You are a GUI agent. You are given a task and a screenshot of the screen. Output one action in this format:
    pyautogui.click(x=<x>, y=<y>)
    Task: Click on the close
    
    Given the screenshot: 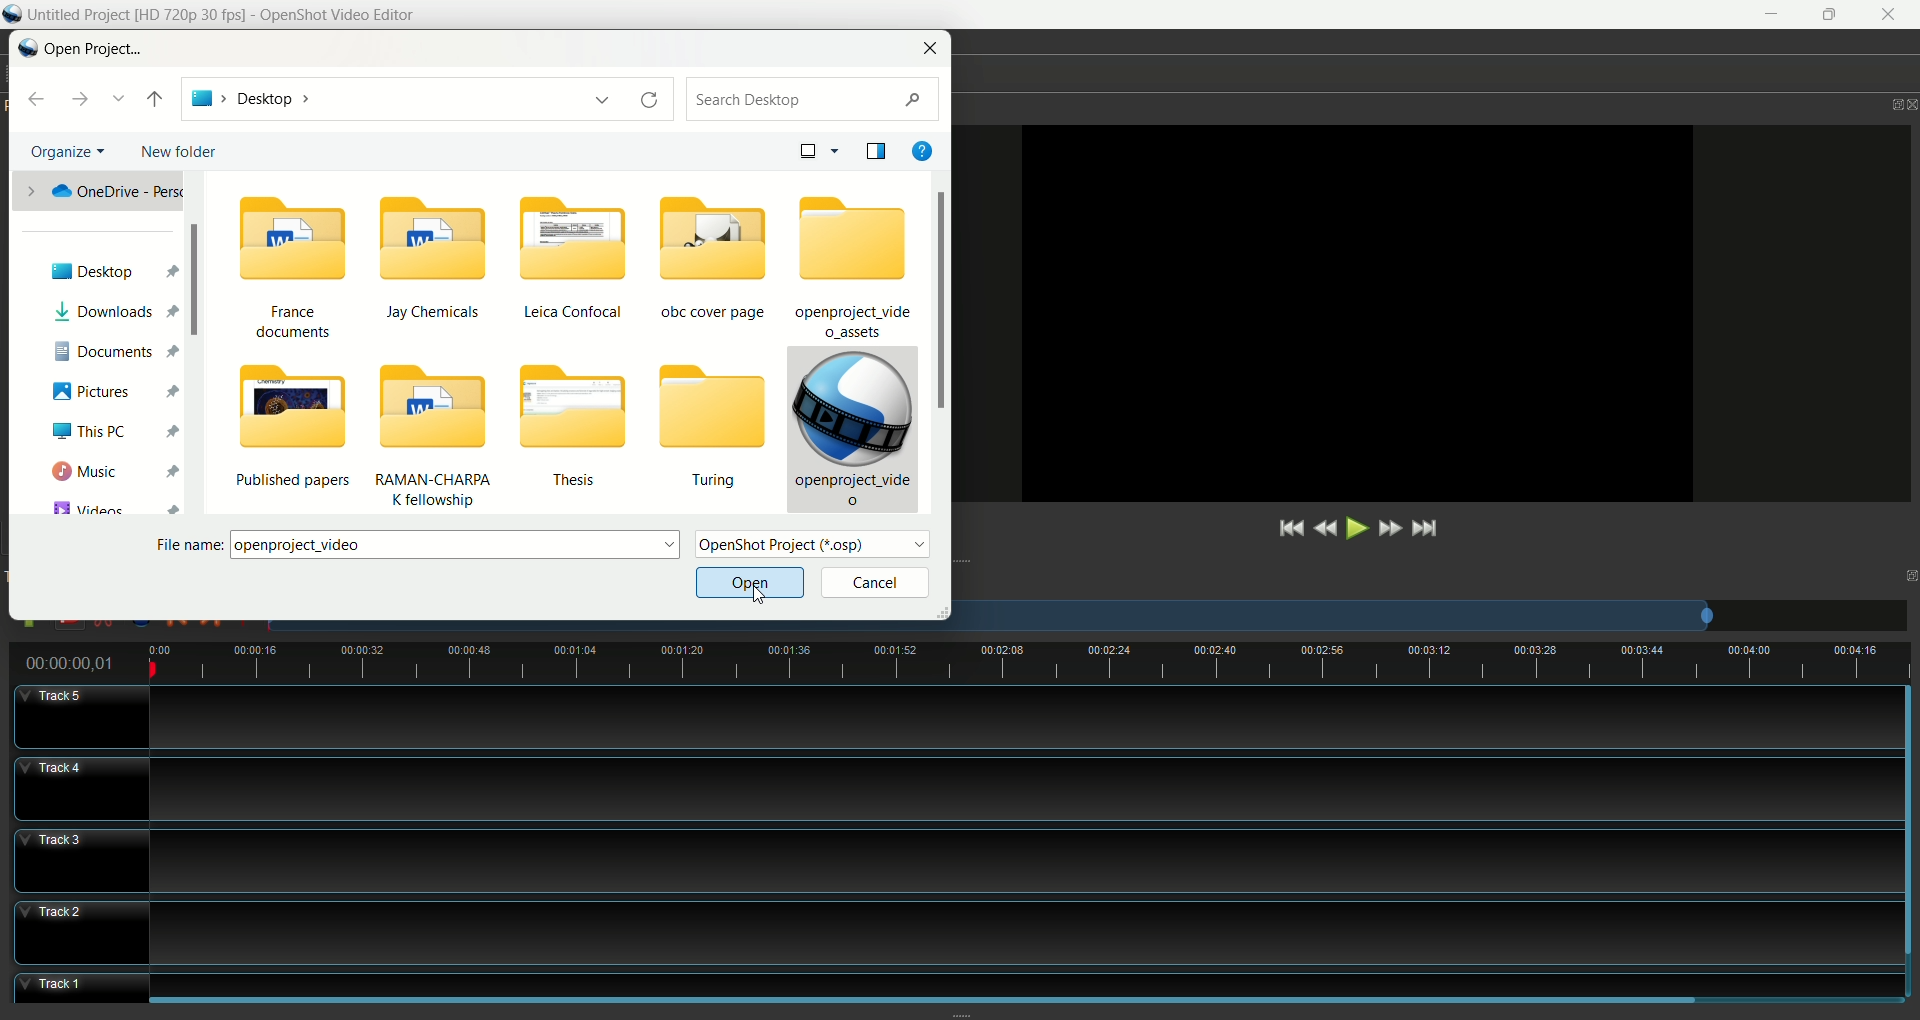 What is the action you would take?
    pyautogui.click(x=932, y=47)
    